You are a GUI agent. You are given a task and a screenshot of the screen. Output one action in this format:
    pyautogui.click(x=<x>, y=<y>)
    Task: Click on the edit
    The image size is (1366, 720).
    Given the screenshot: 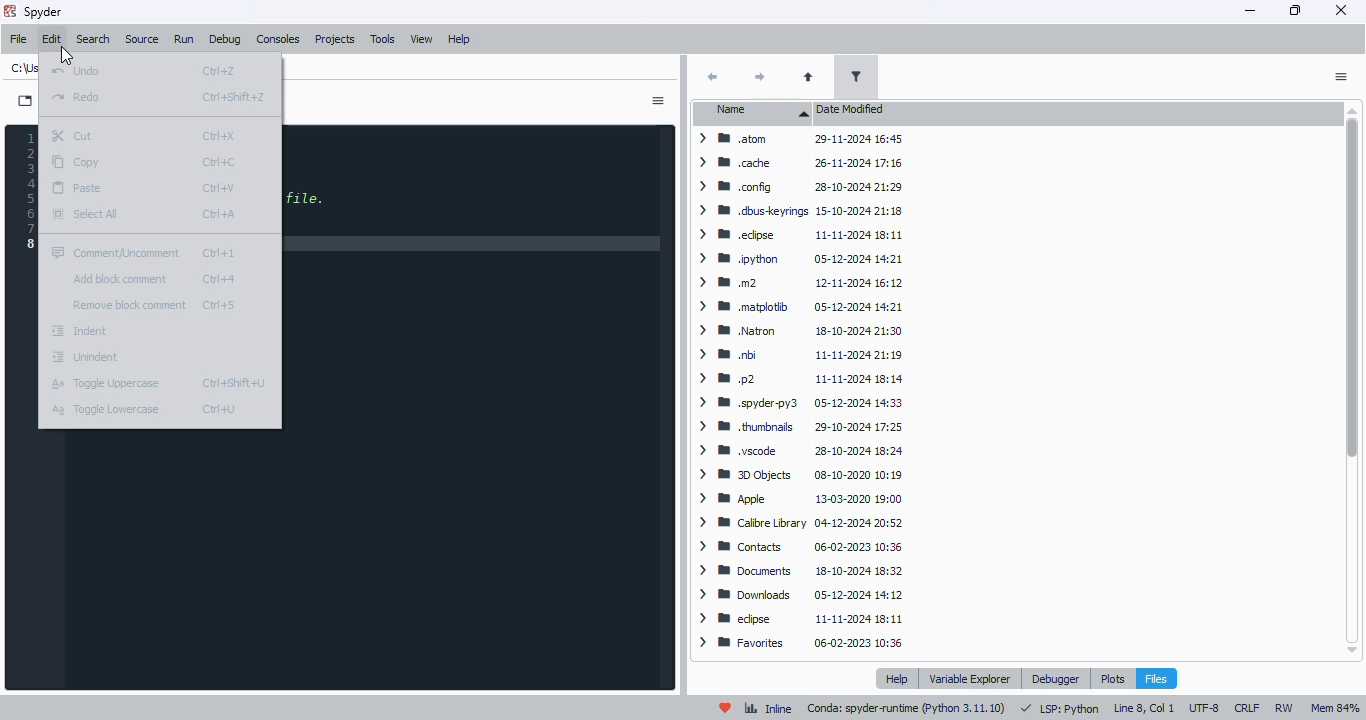 What is the action you would take?
    pyautogui.click(x=53, y=39)
    